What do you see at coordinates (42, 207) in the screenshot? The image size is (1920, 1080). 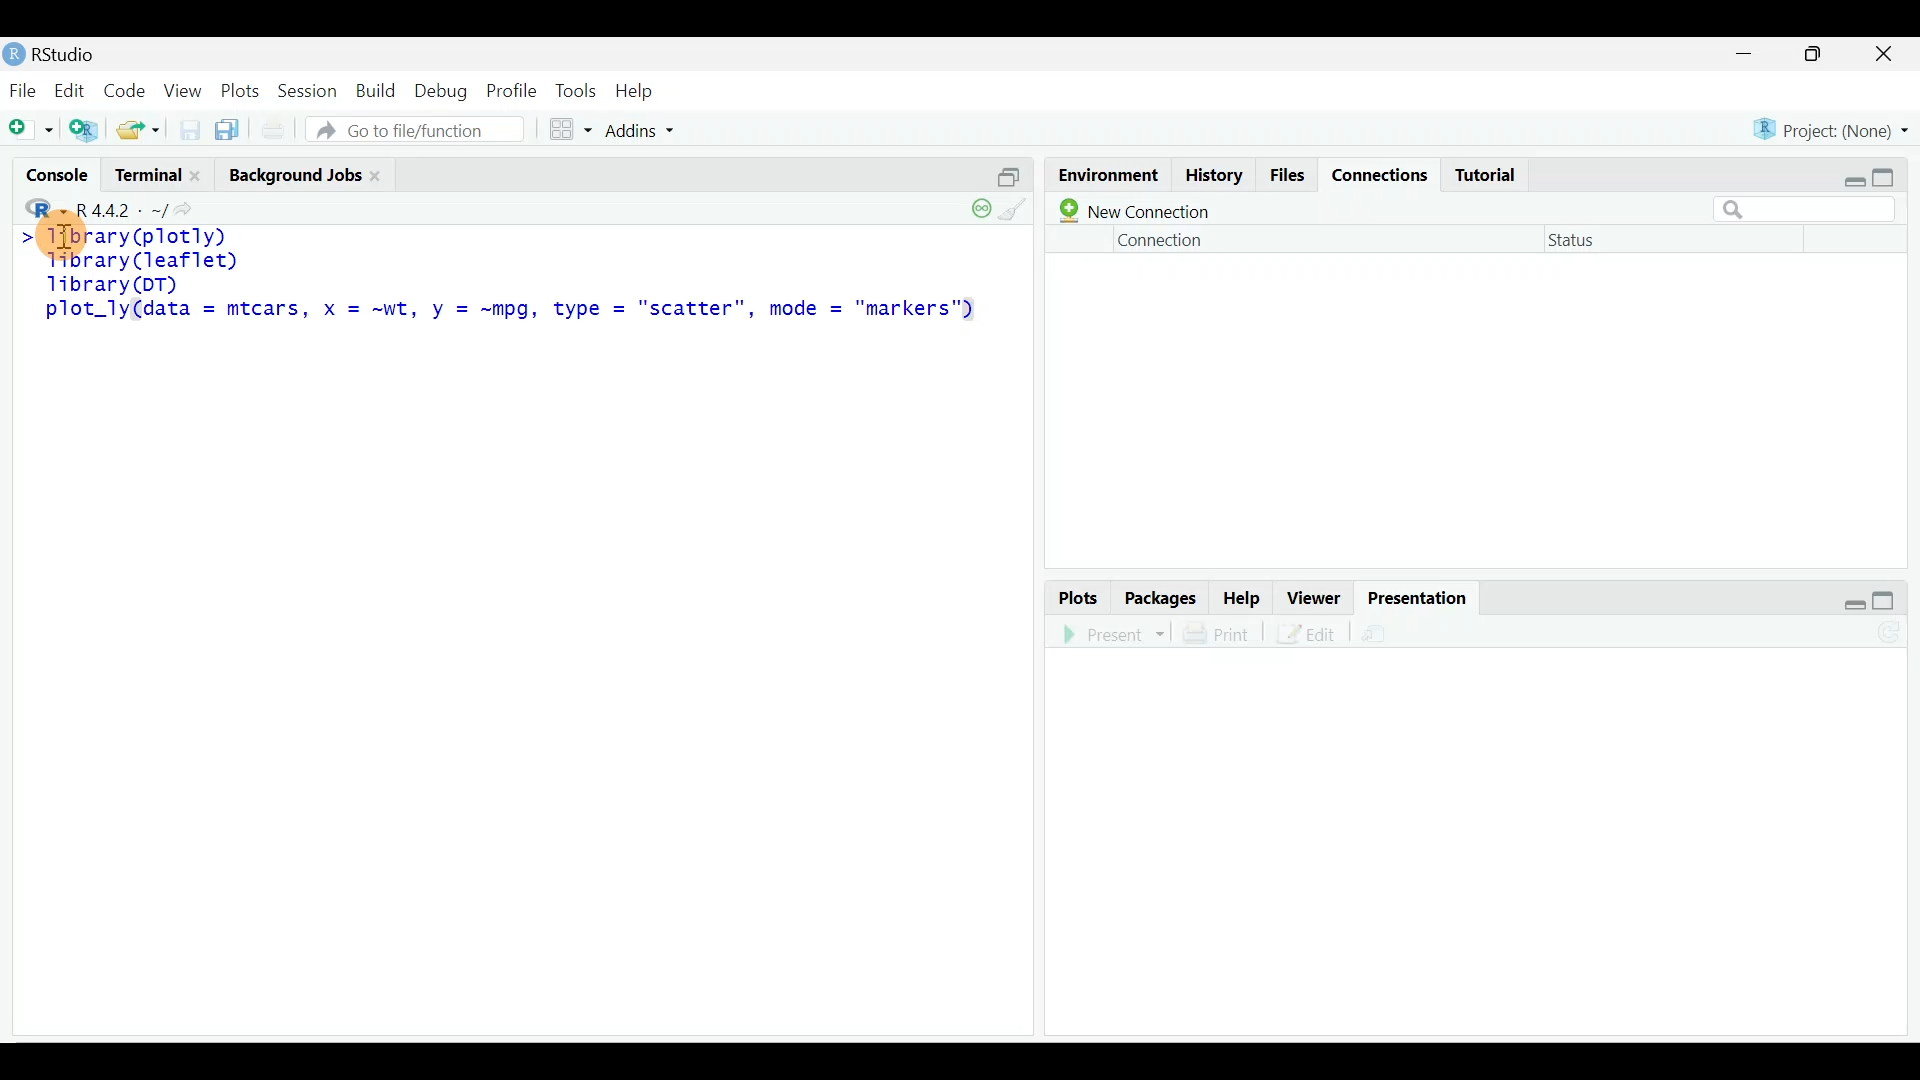 I see `R` at bounding box center [42, 207].